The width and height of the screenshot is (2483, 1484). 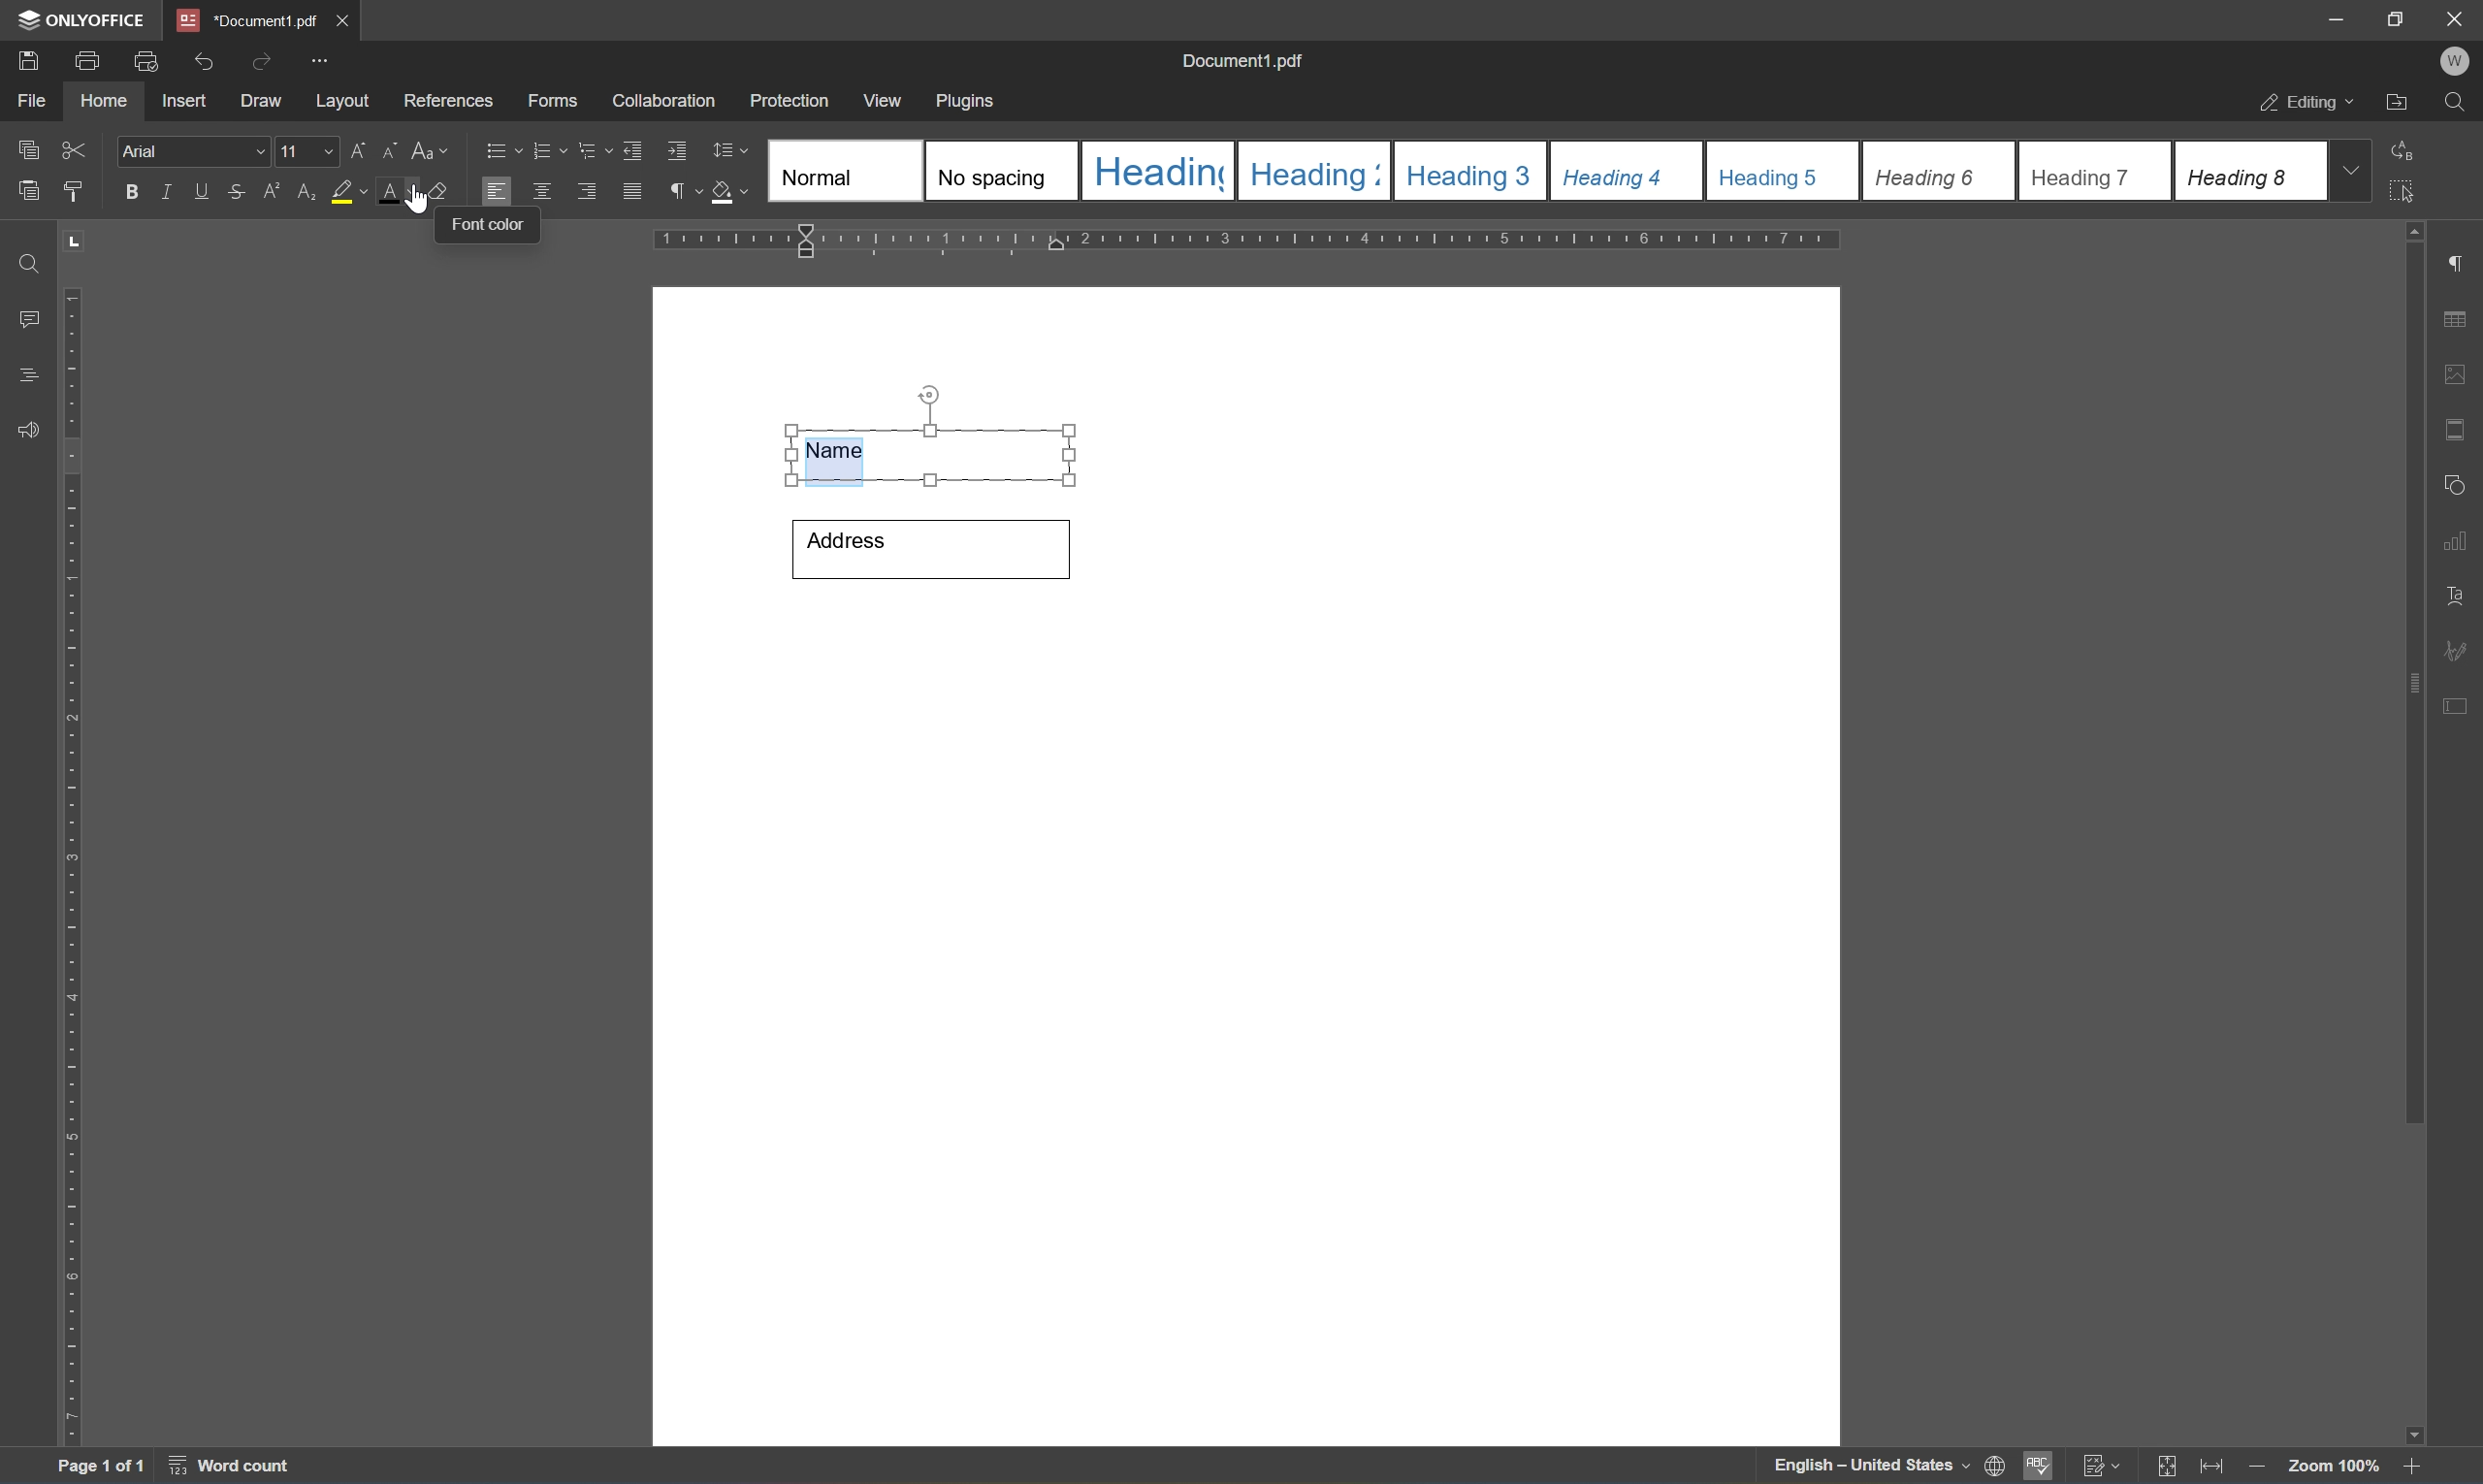 What do you see at coordinates (26, 148) in the screenshot?
I see `copy` at bounding box center [26, 148].